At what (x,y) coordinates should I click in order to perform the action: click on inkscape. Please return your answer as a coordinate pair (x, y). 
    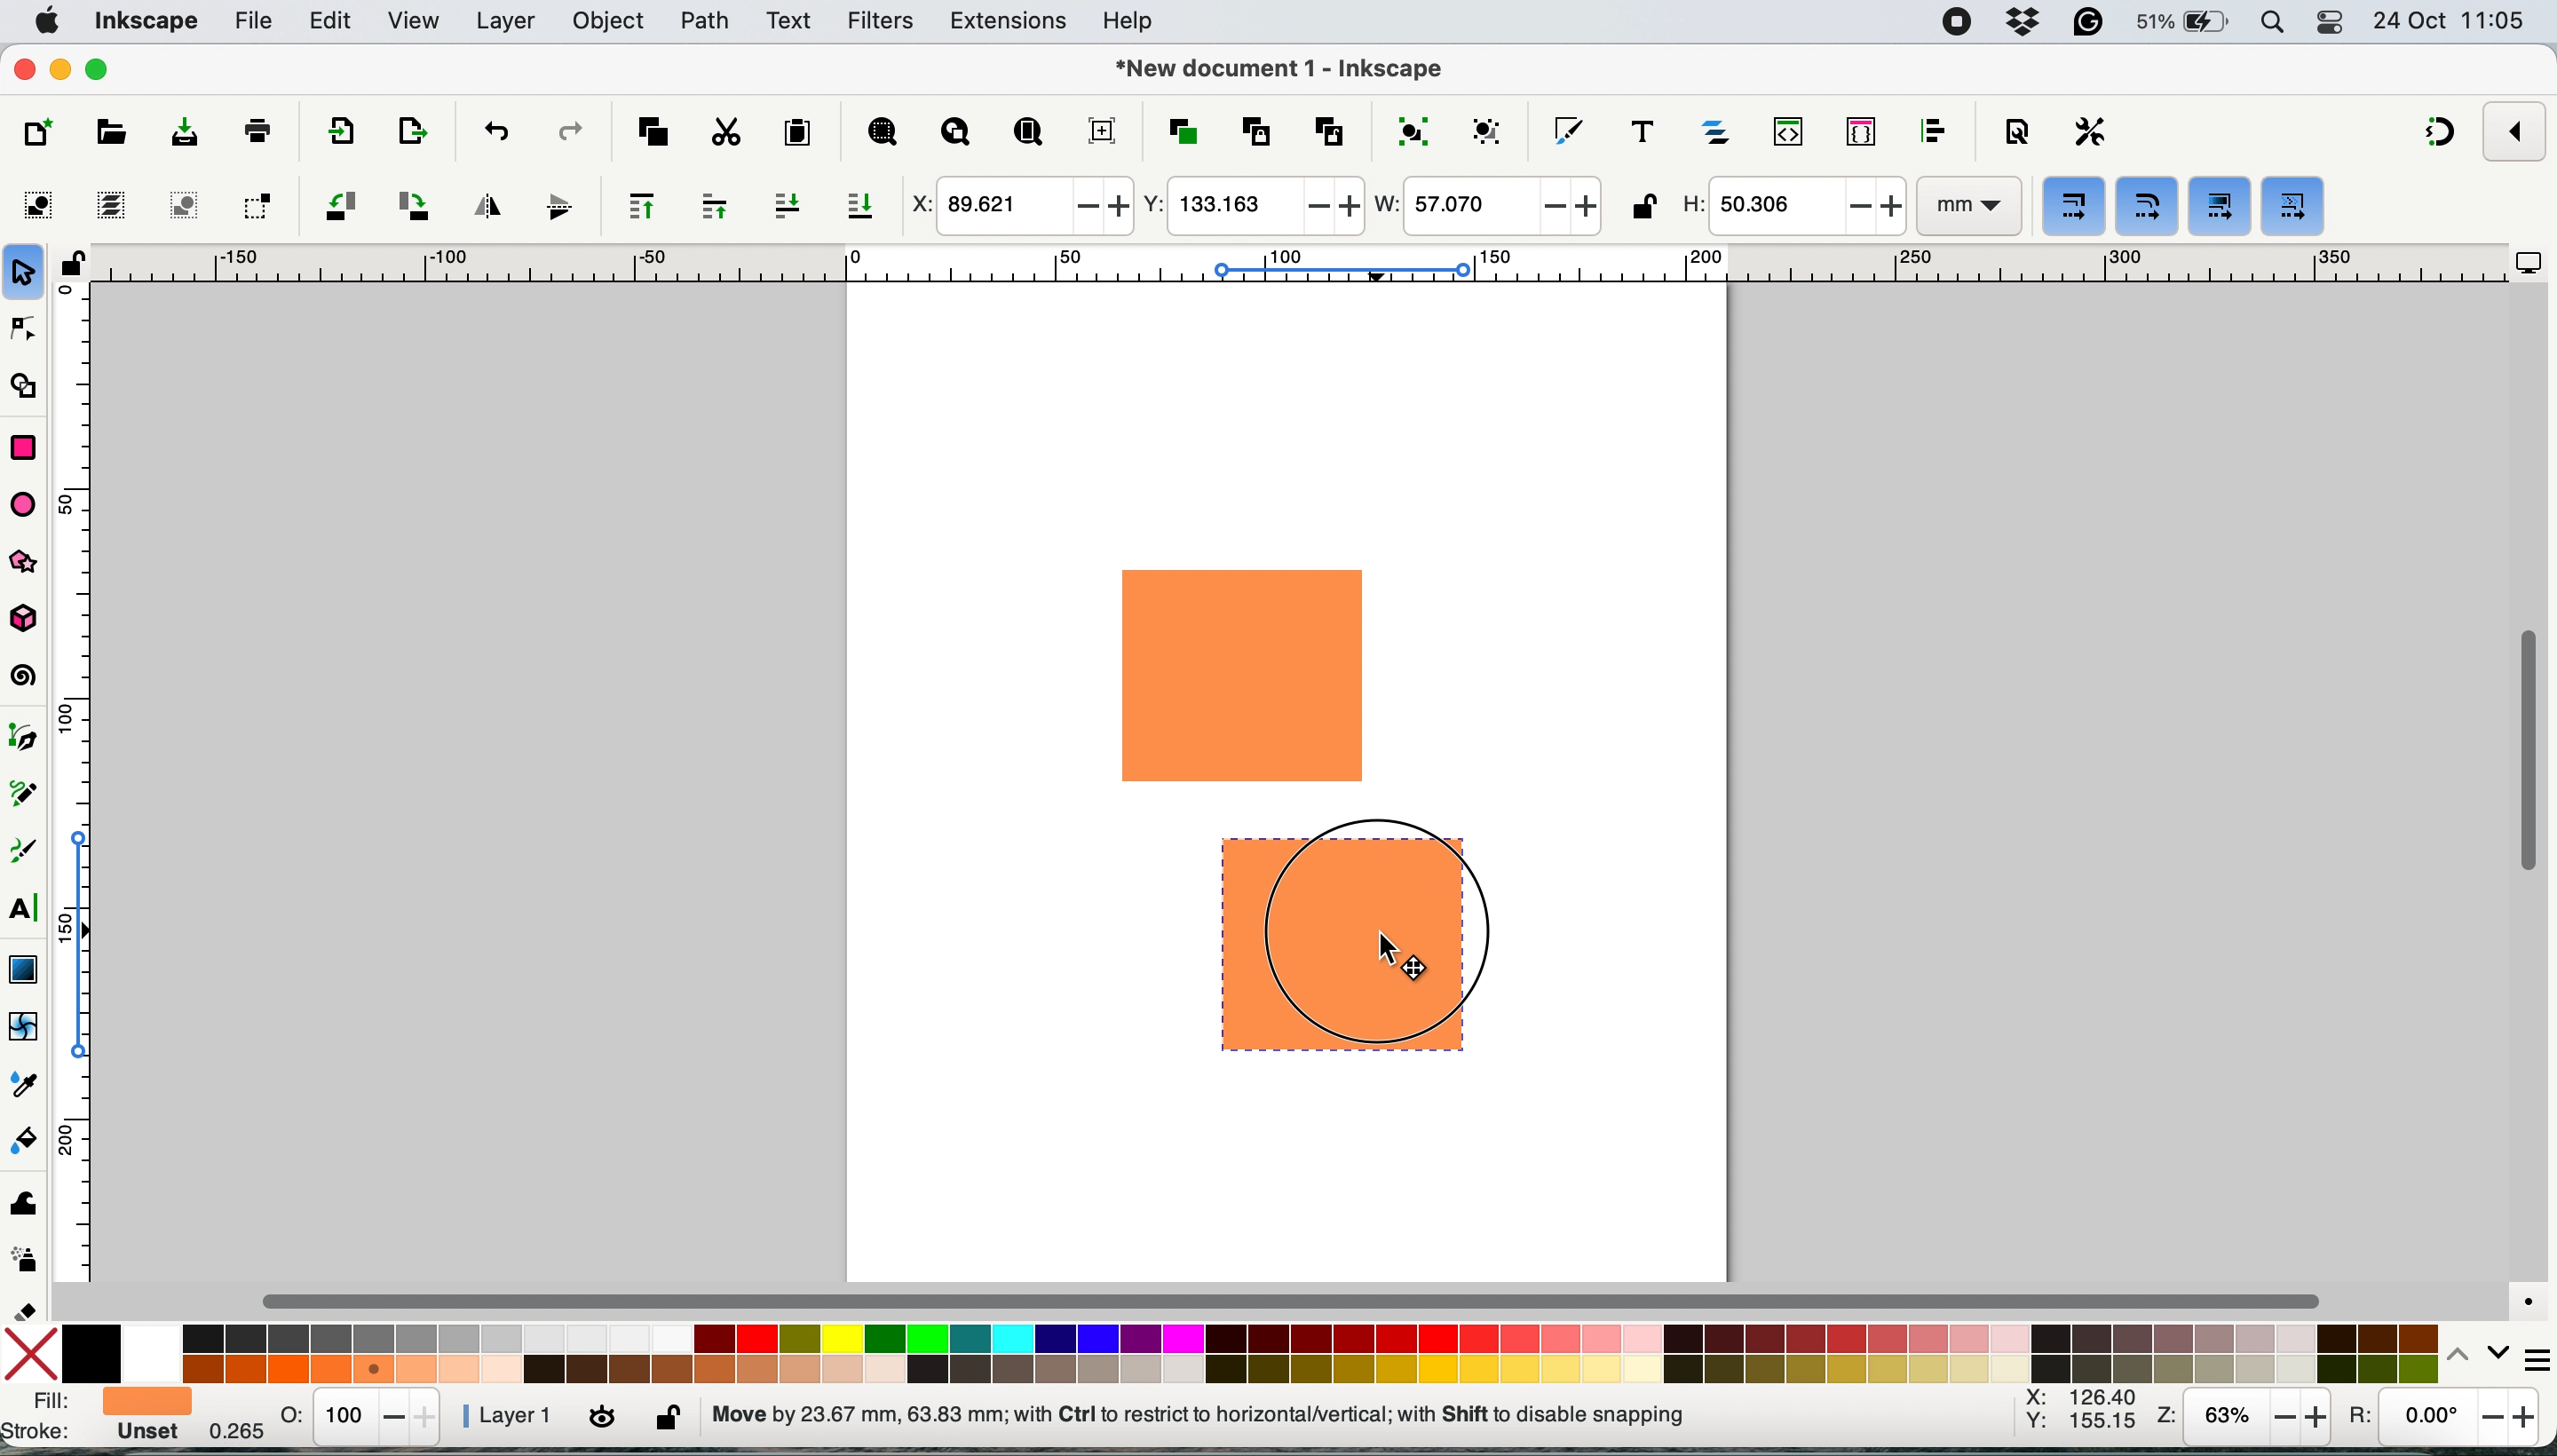
    Looking at the image, I should click on (146, 23).